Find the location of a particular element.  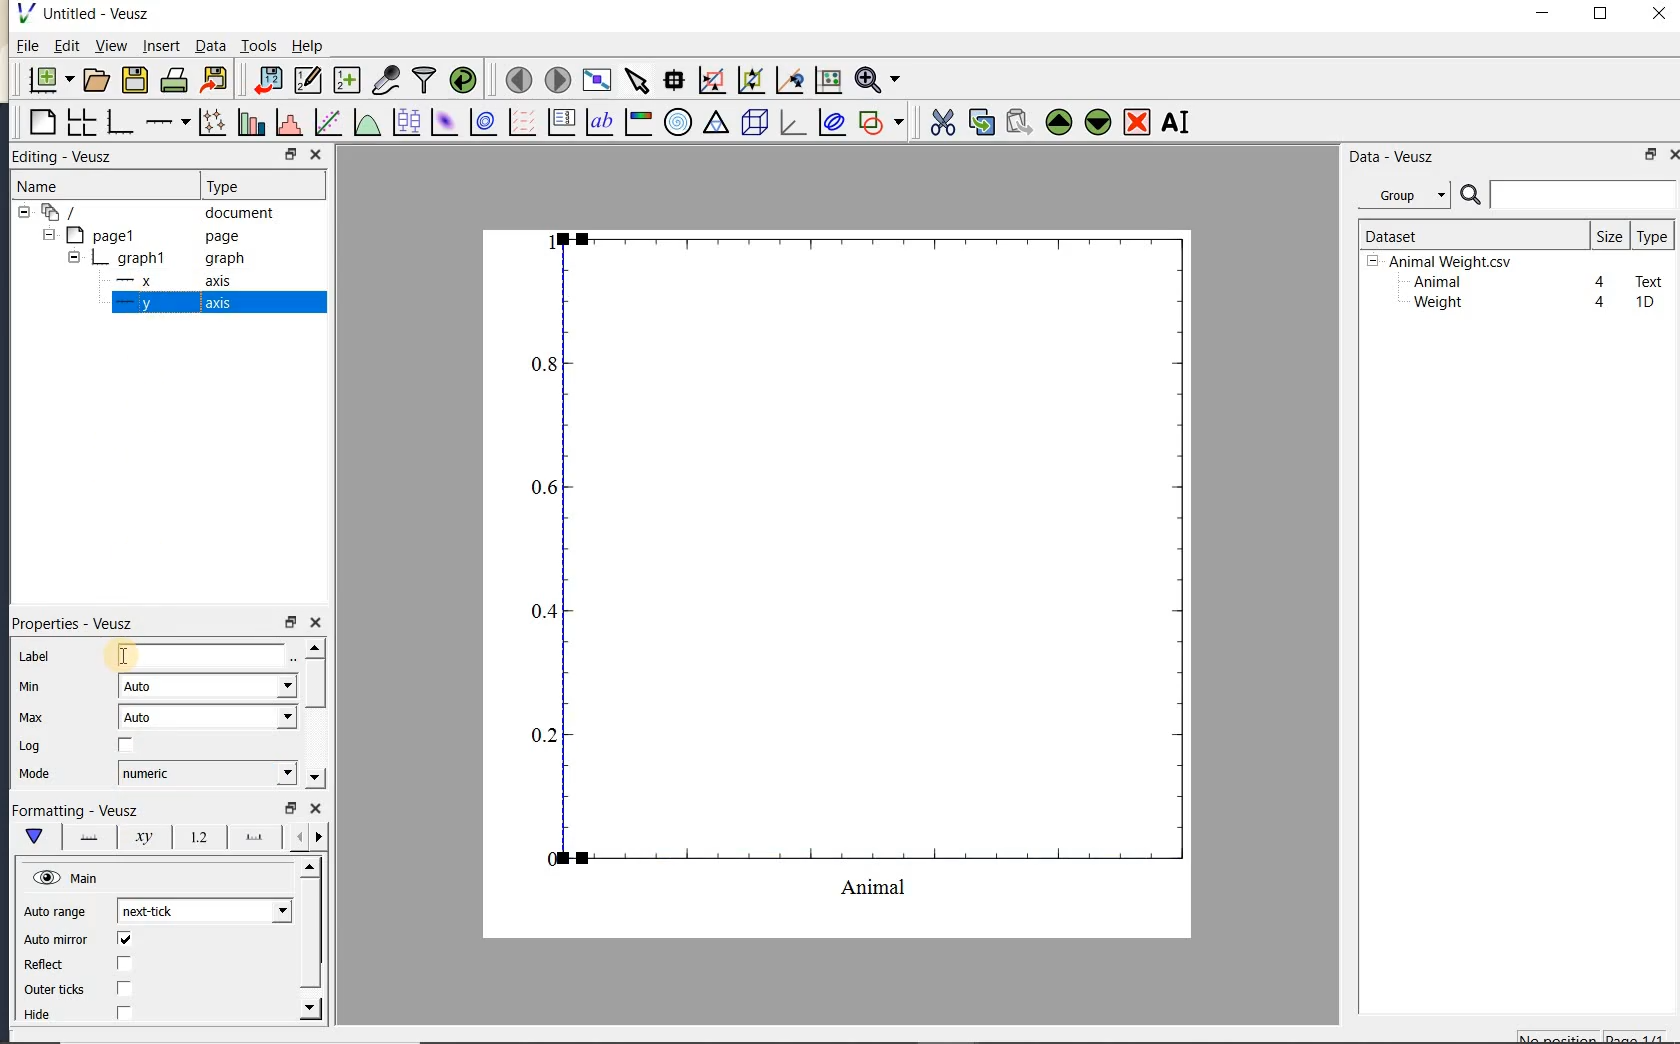

Numeric is located at coordinates (206, 773).